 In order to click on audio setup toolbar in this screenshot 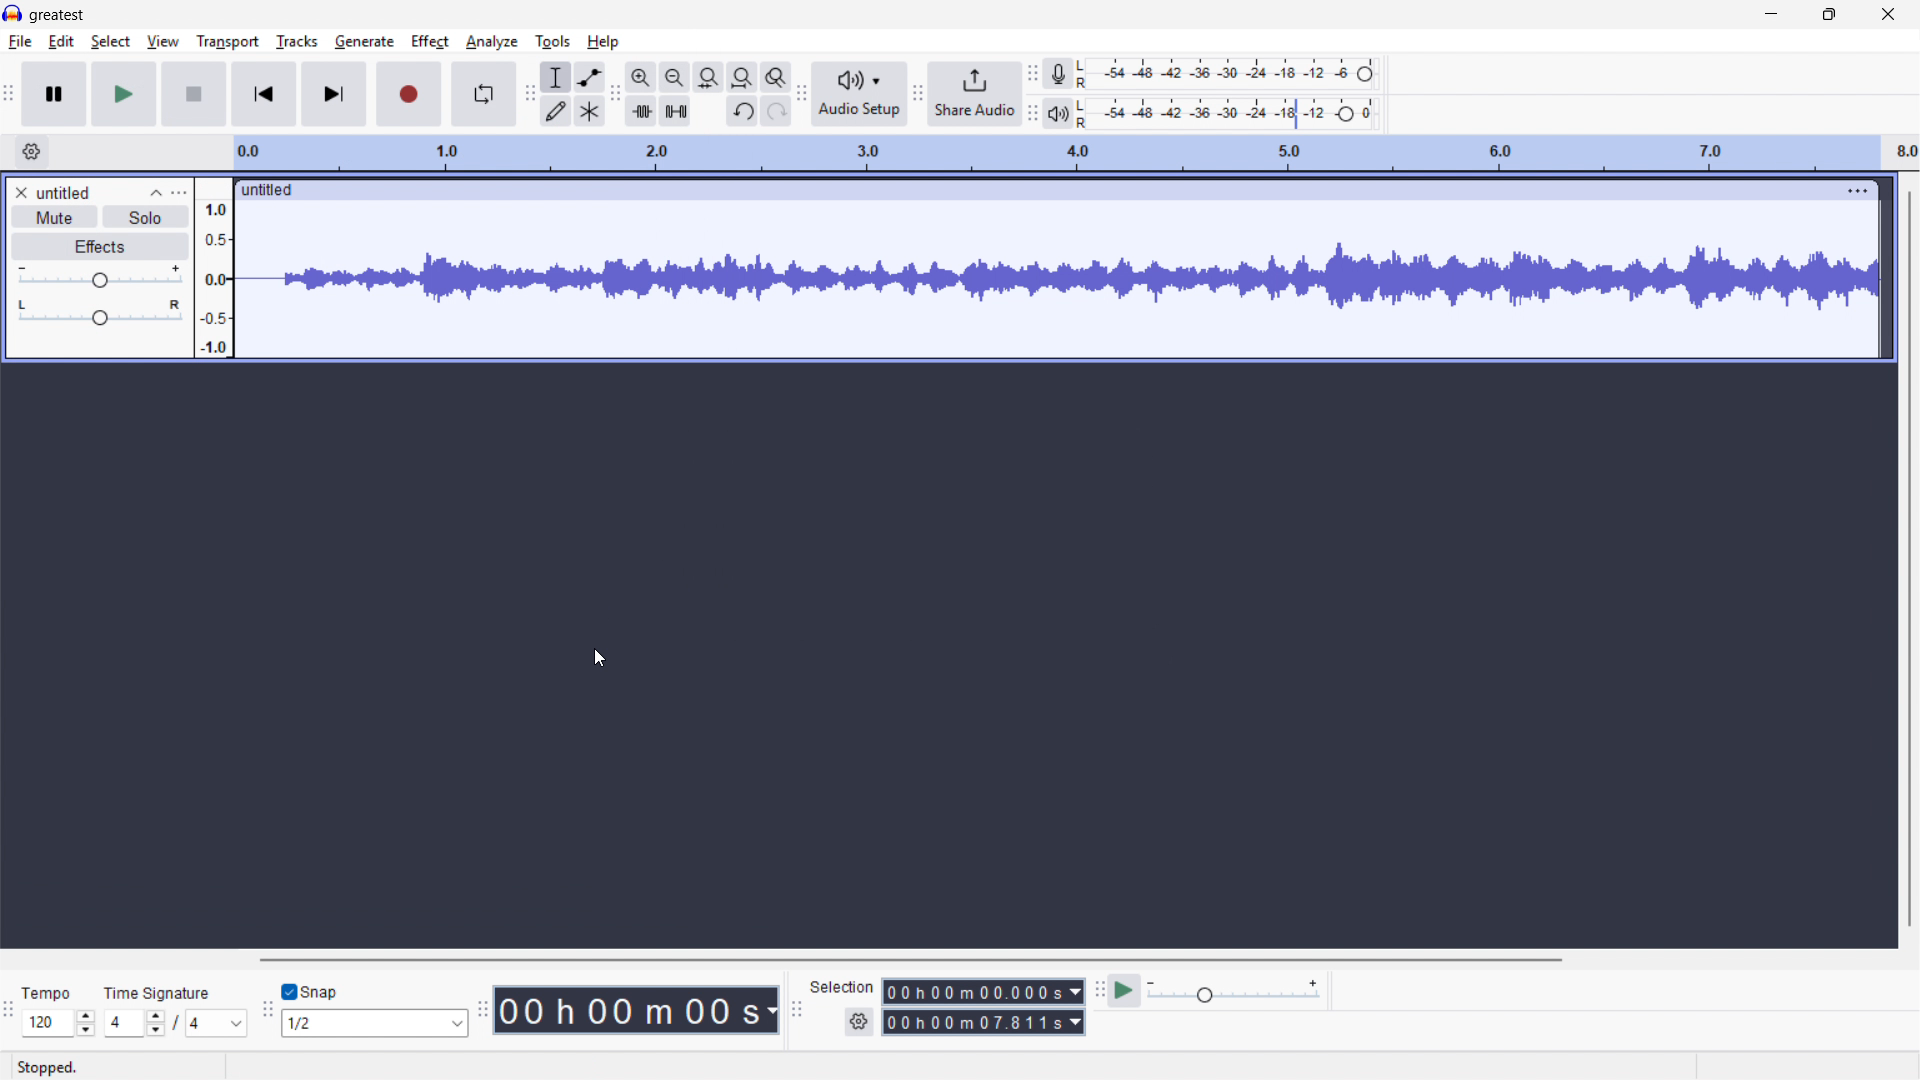, I will do `click(803, 95)`.